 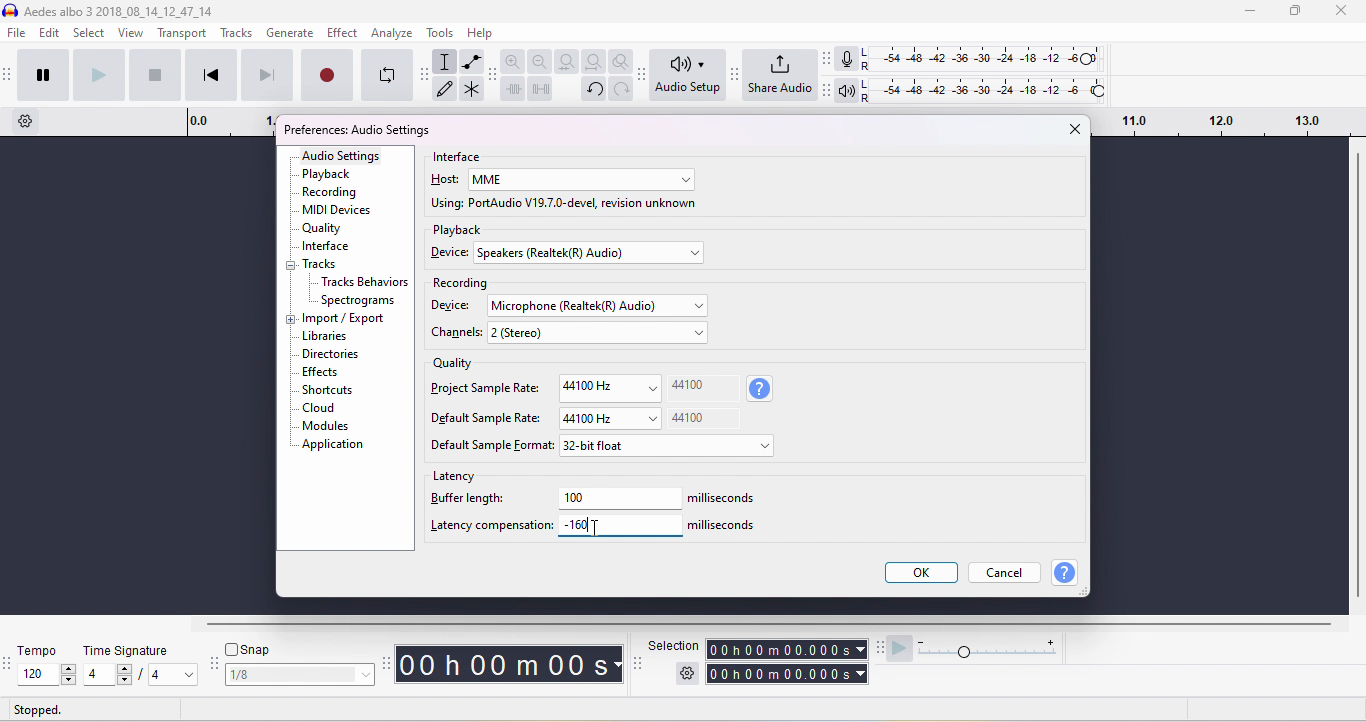 I want to click on quality, so click(x=323, y=229).